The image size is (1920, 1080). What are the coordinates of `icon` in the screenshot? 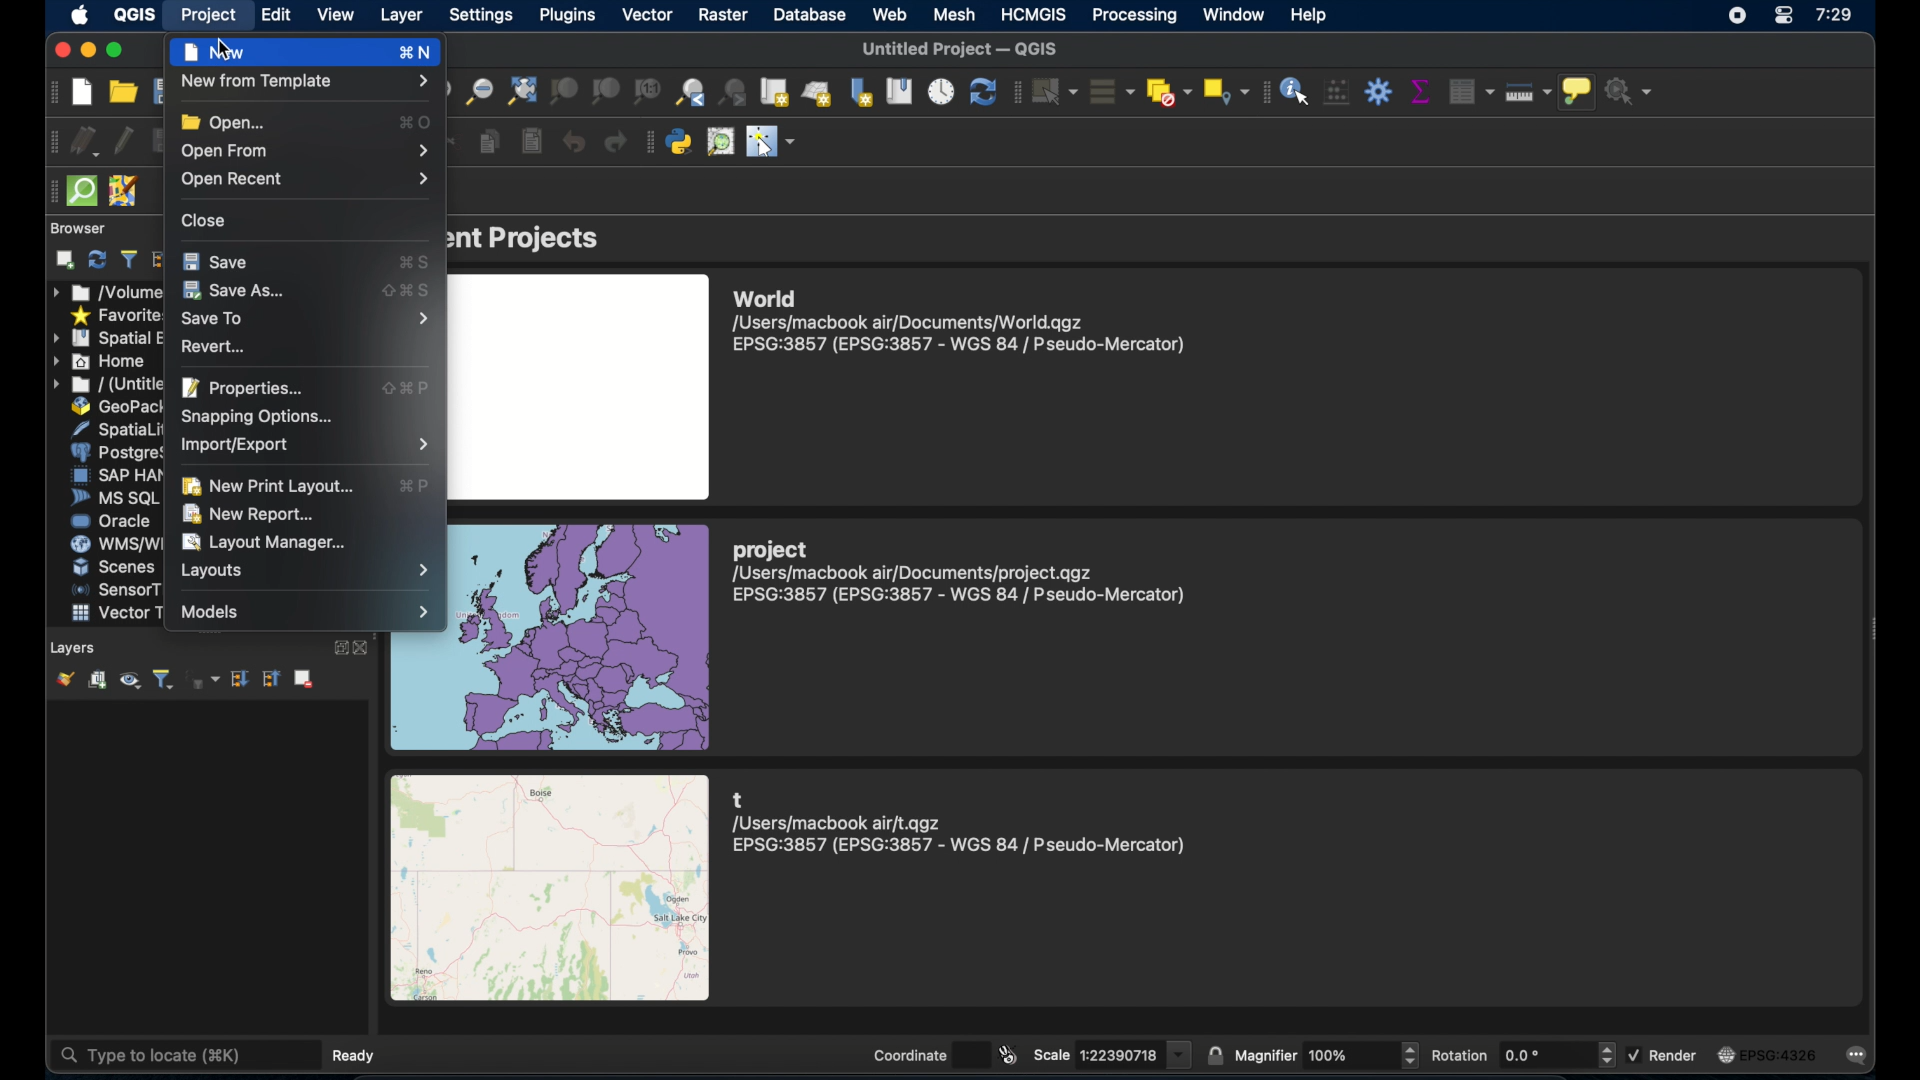 It's located at (81, 384).